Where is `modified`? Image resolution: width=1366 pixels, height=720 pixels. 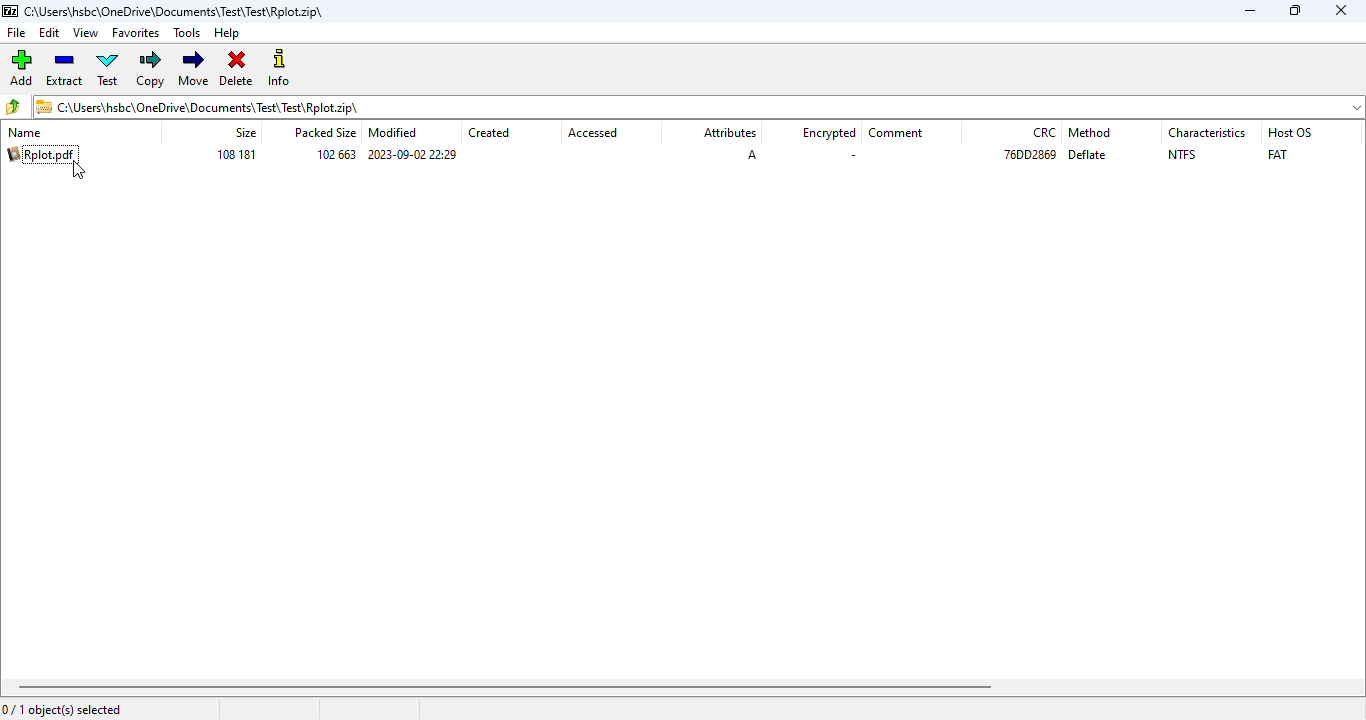
modified is located at coordinates (394, 132).